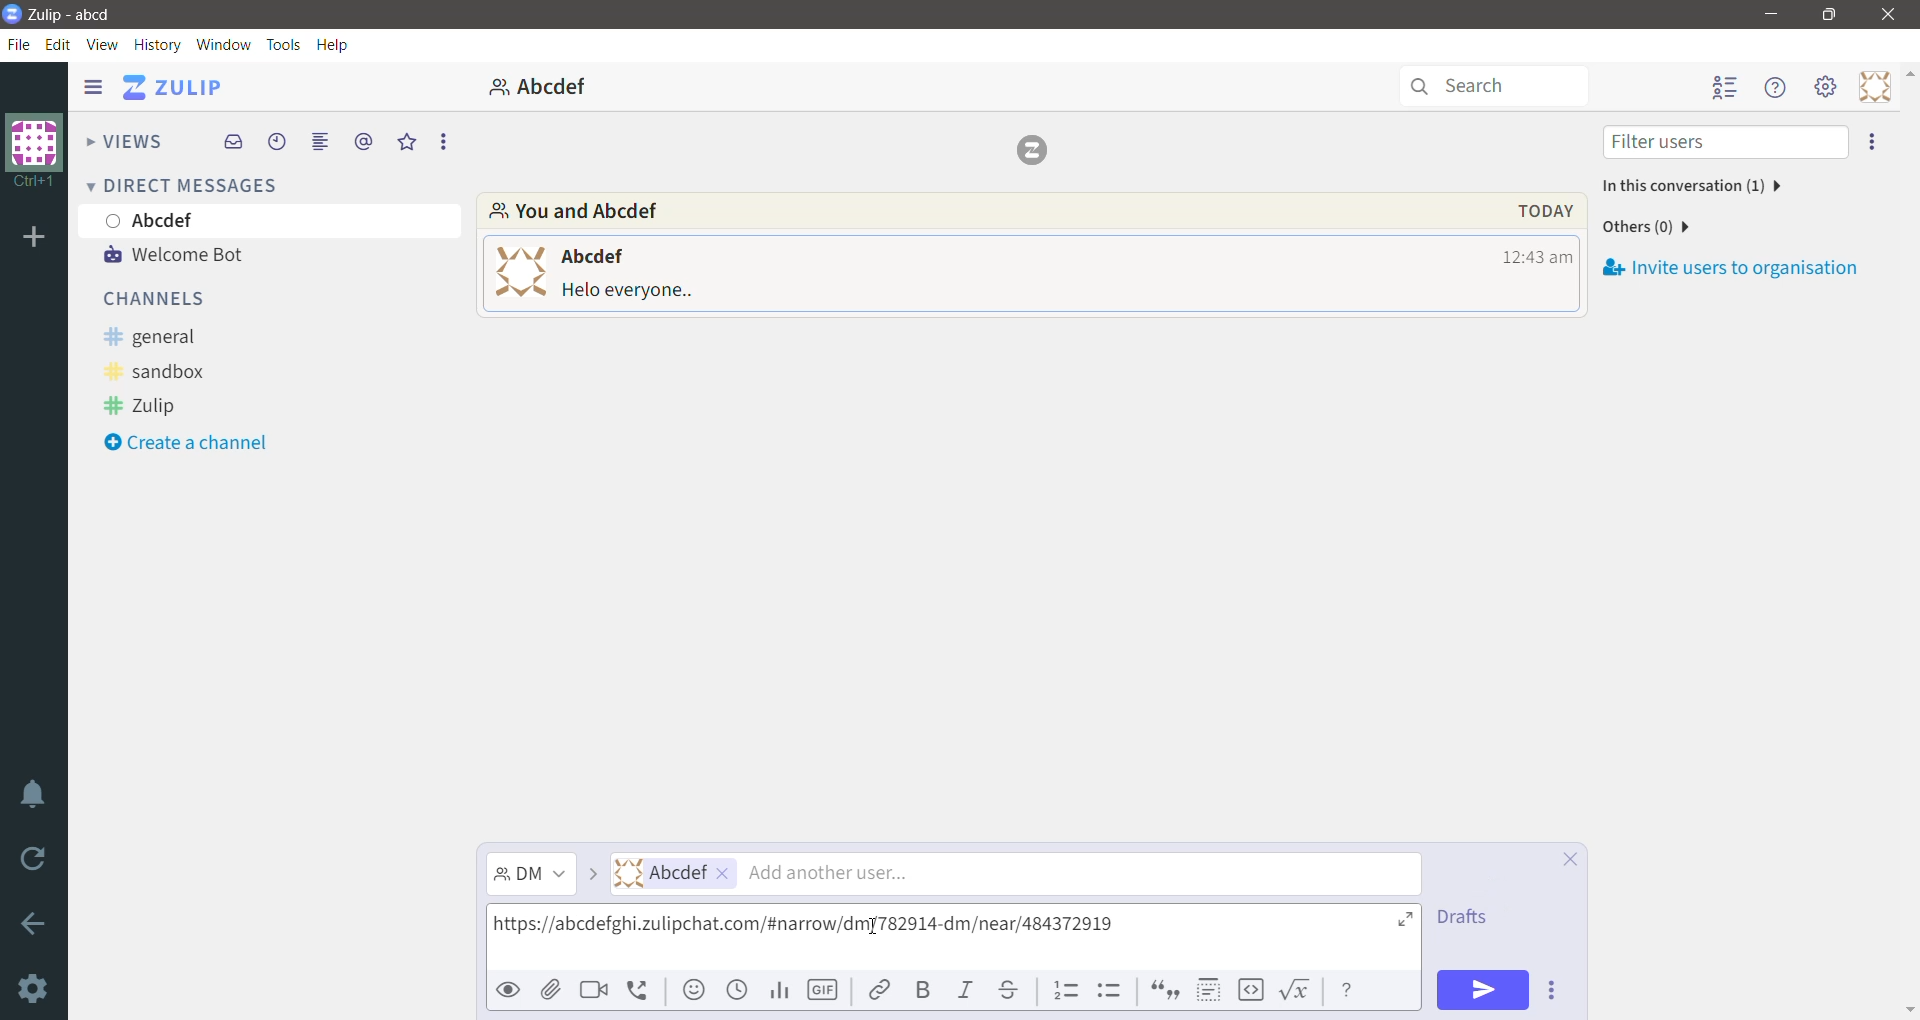 Image resolution: width=1920 pixels, height=1020 pixels. I want to click on Upload files, so click(551, 990).